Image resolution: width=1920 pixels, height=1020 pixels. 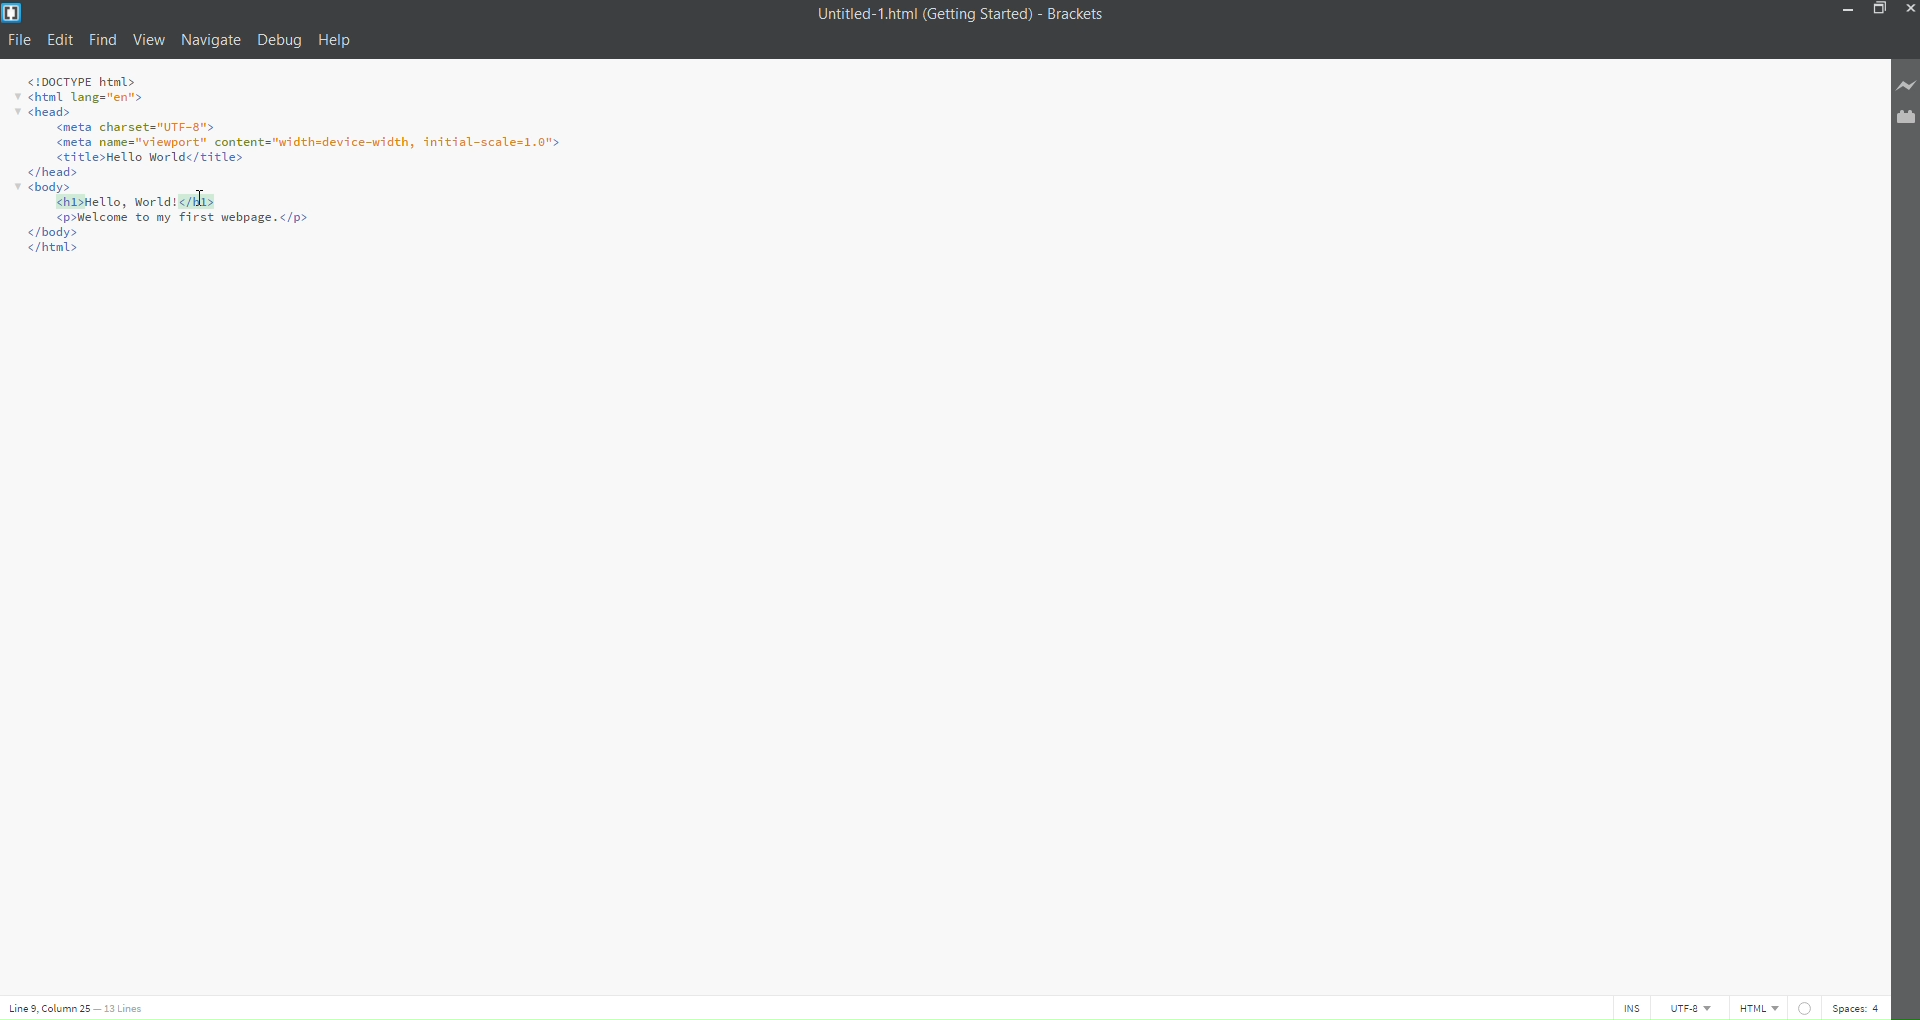 I want to click on Code, so click(x=185, y=240).